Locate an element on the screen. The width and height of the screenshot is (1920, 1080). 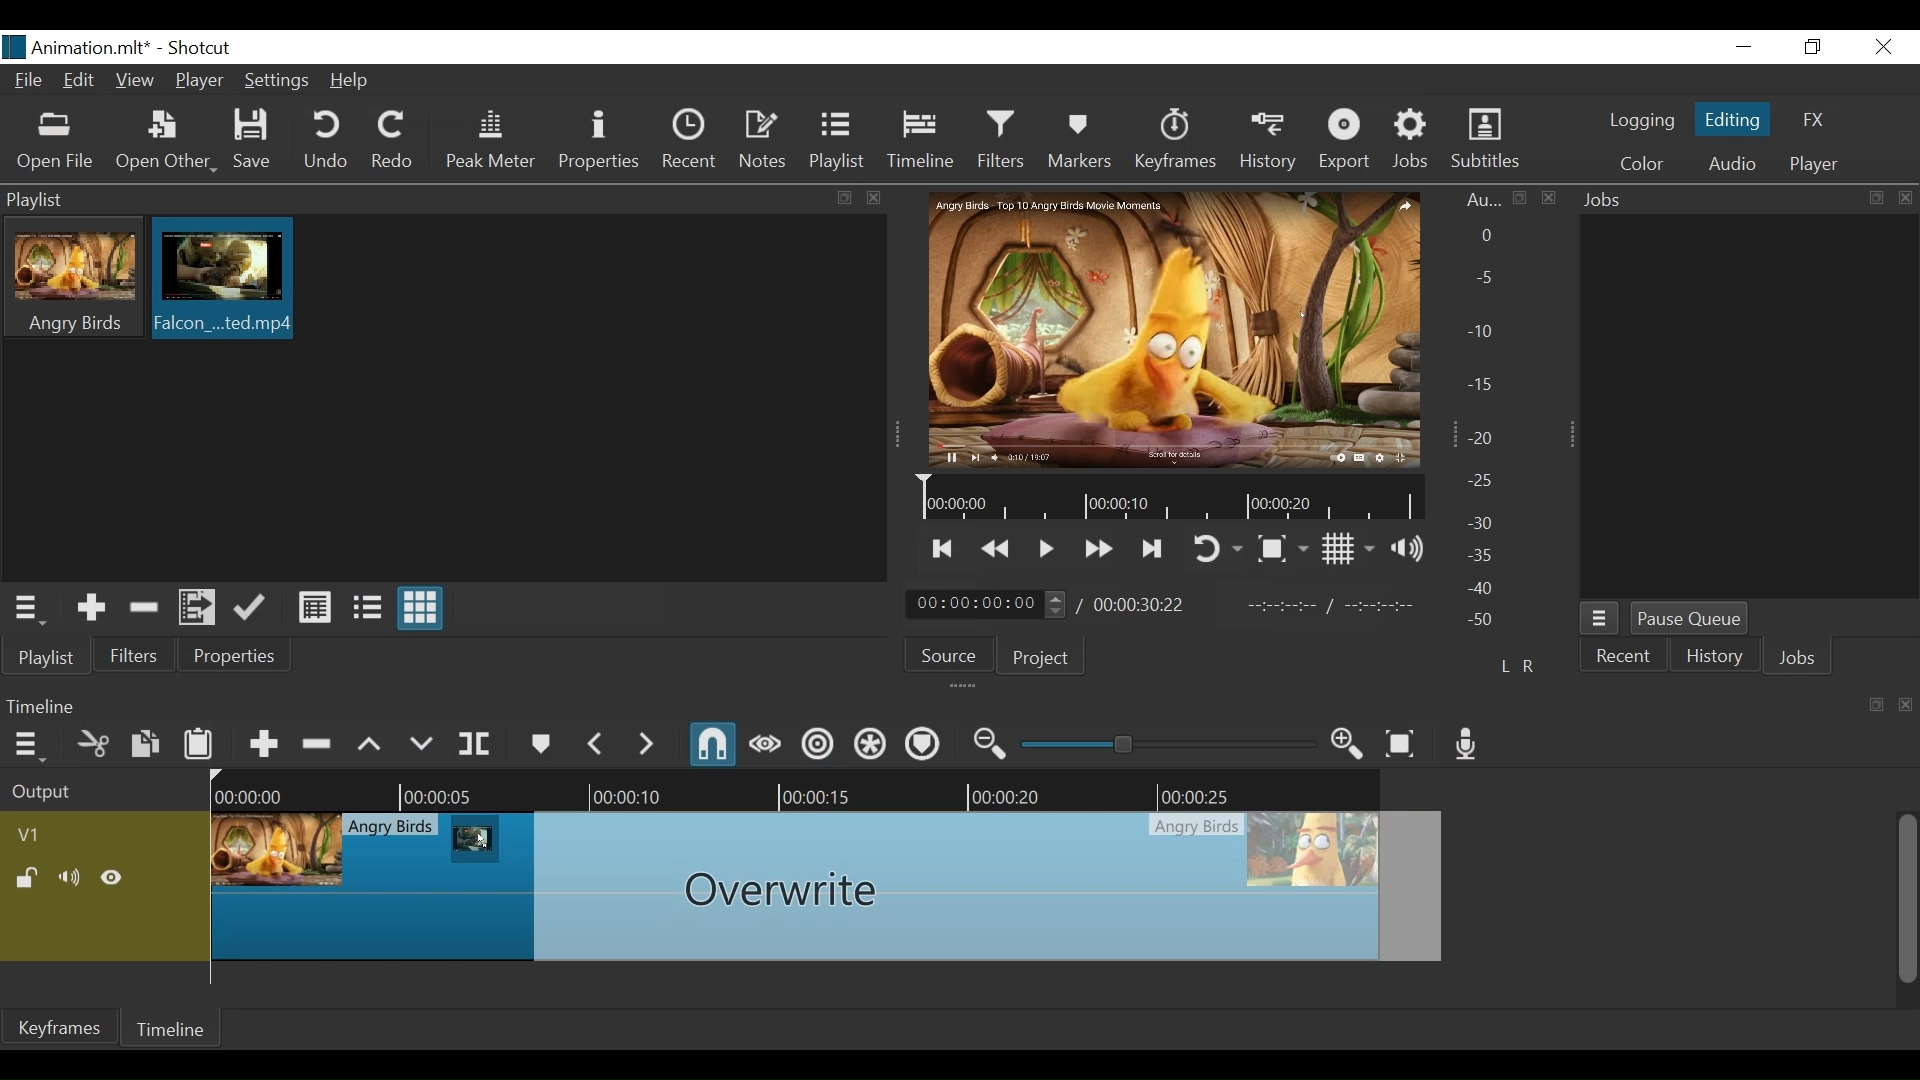
View as Icon is located at coordinates (422, 608).